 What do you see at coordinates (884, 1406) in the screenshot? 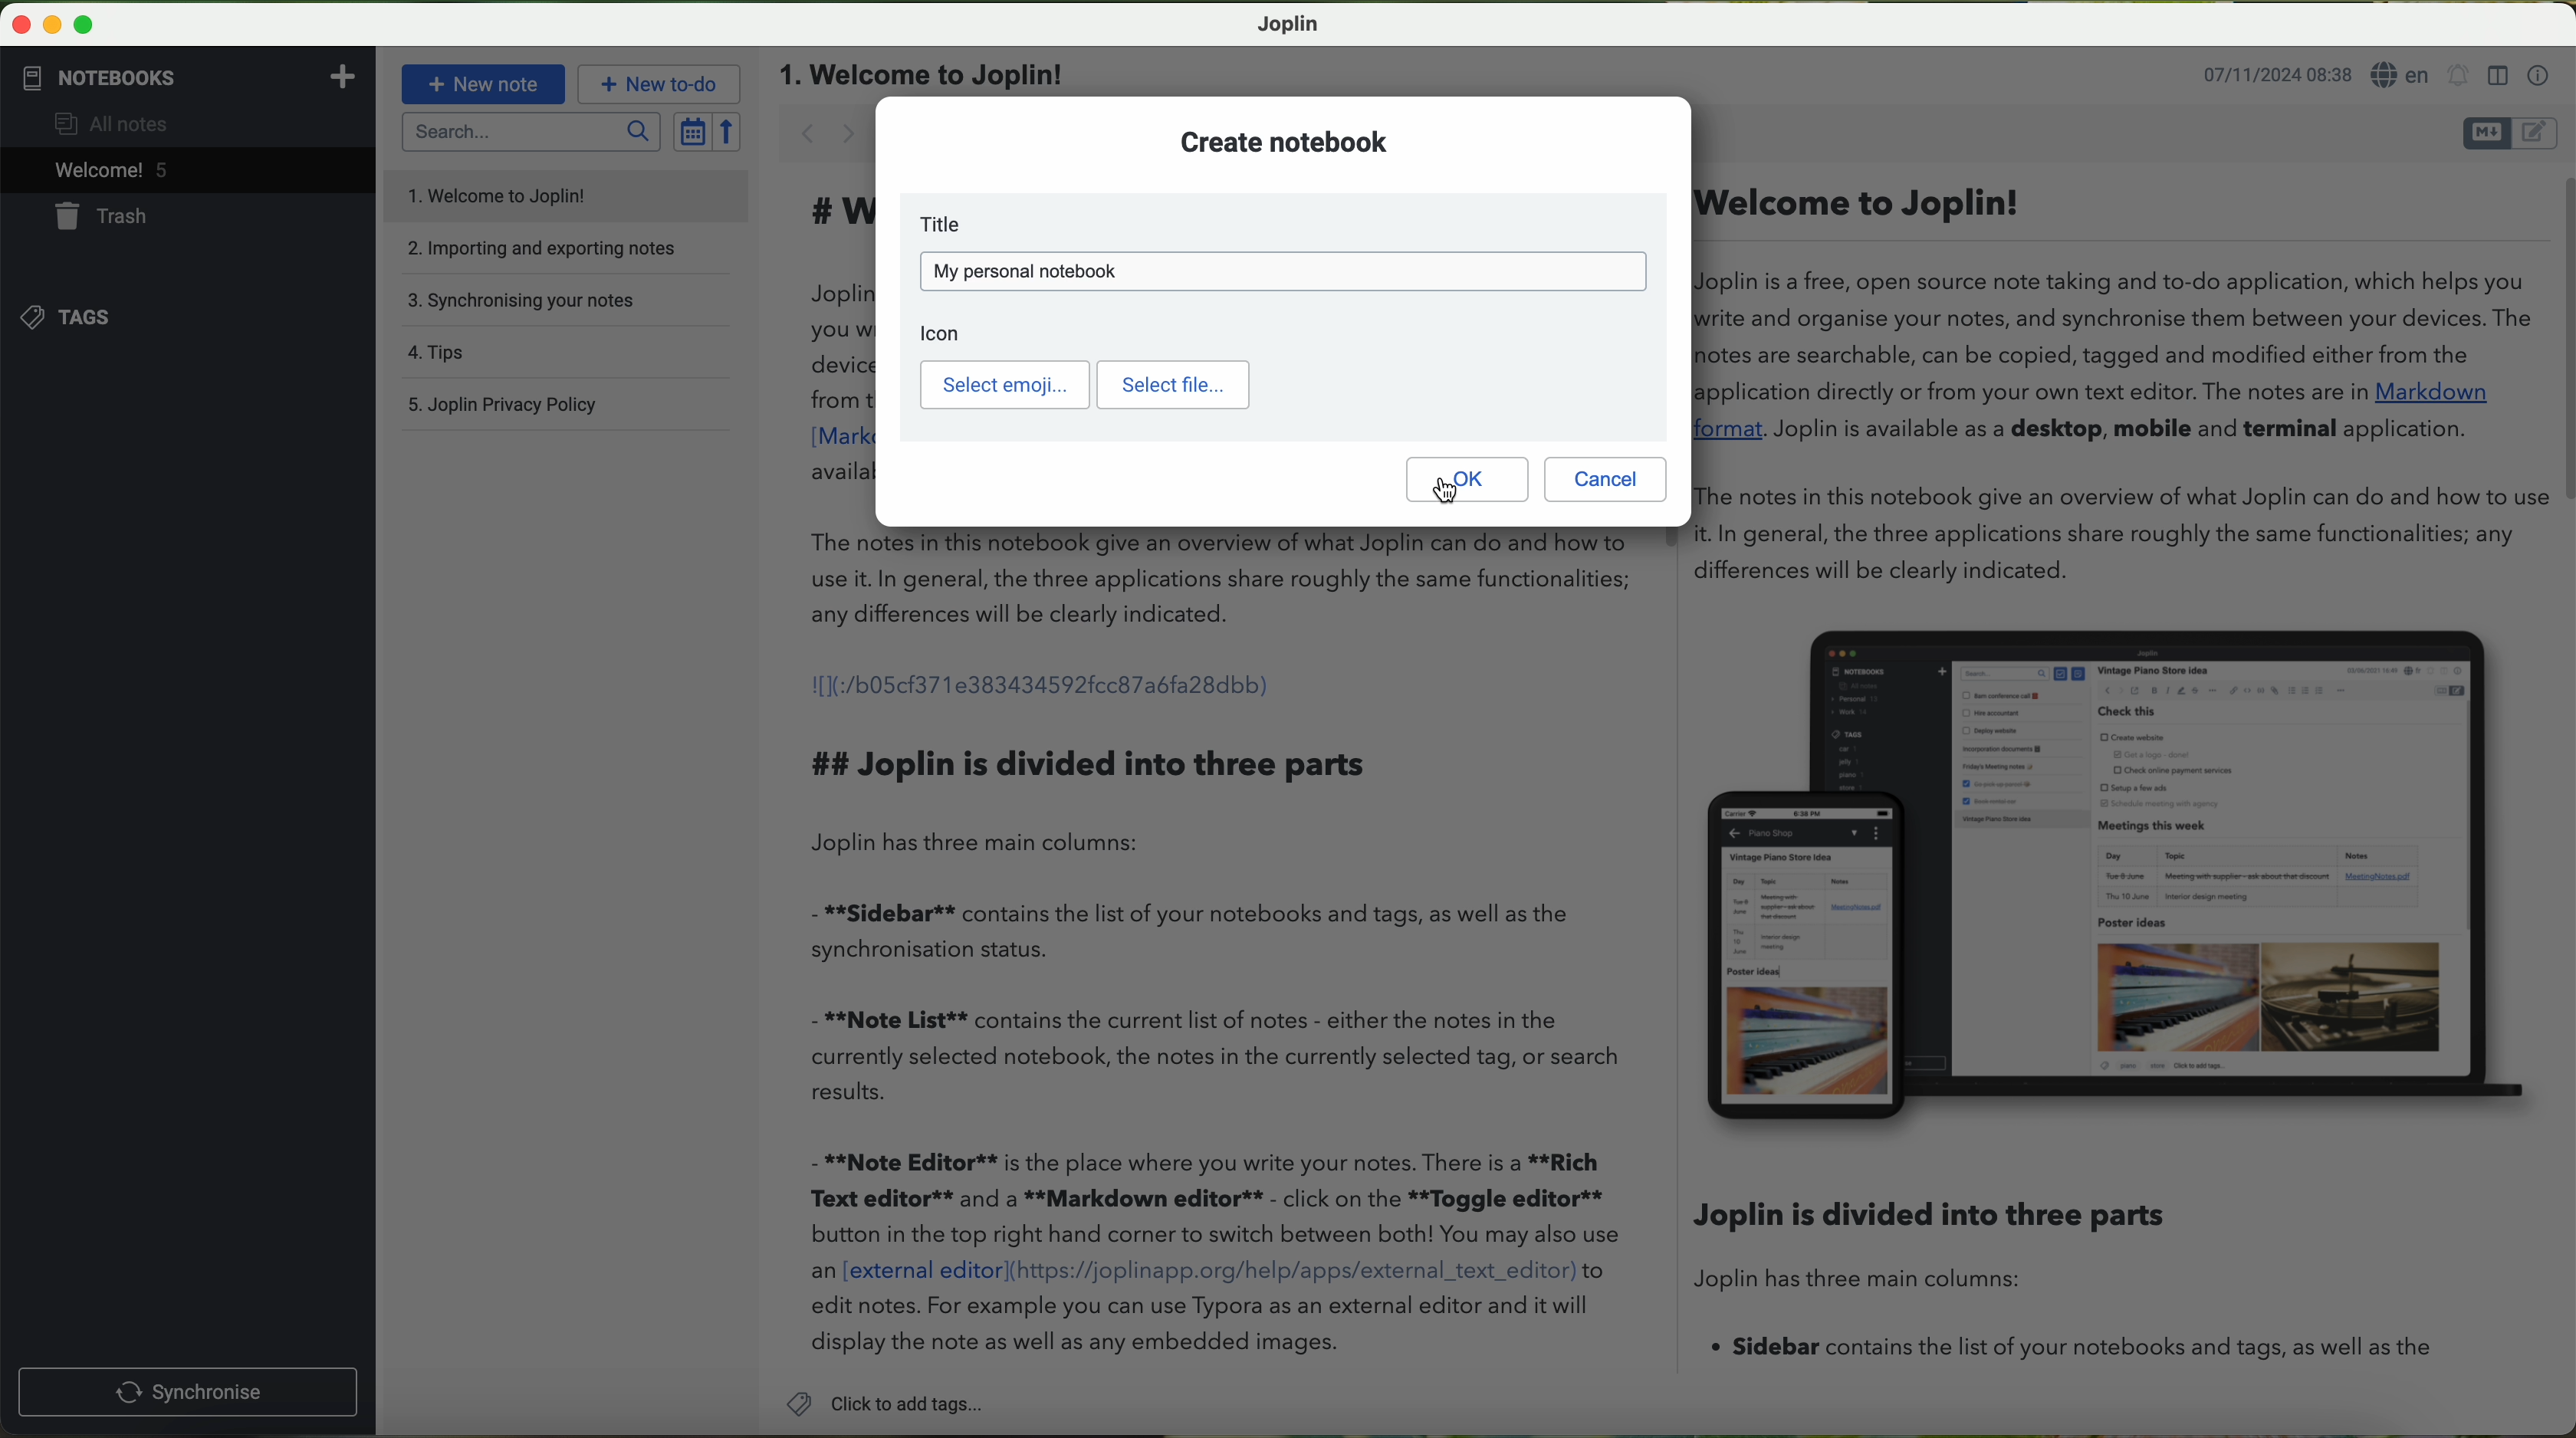
I see `add tags` at bounding box center [884, 1406].